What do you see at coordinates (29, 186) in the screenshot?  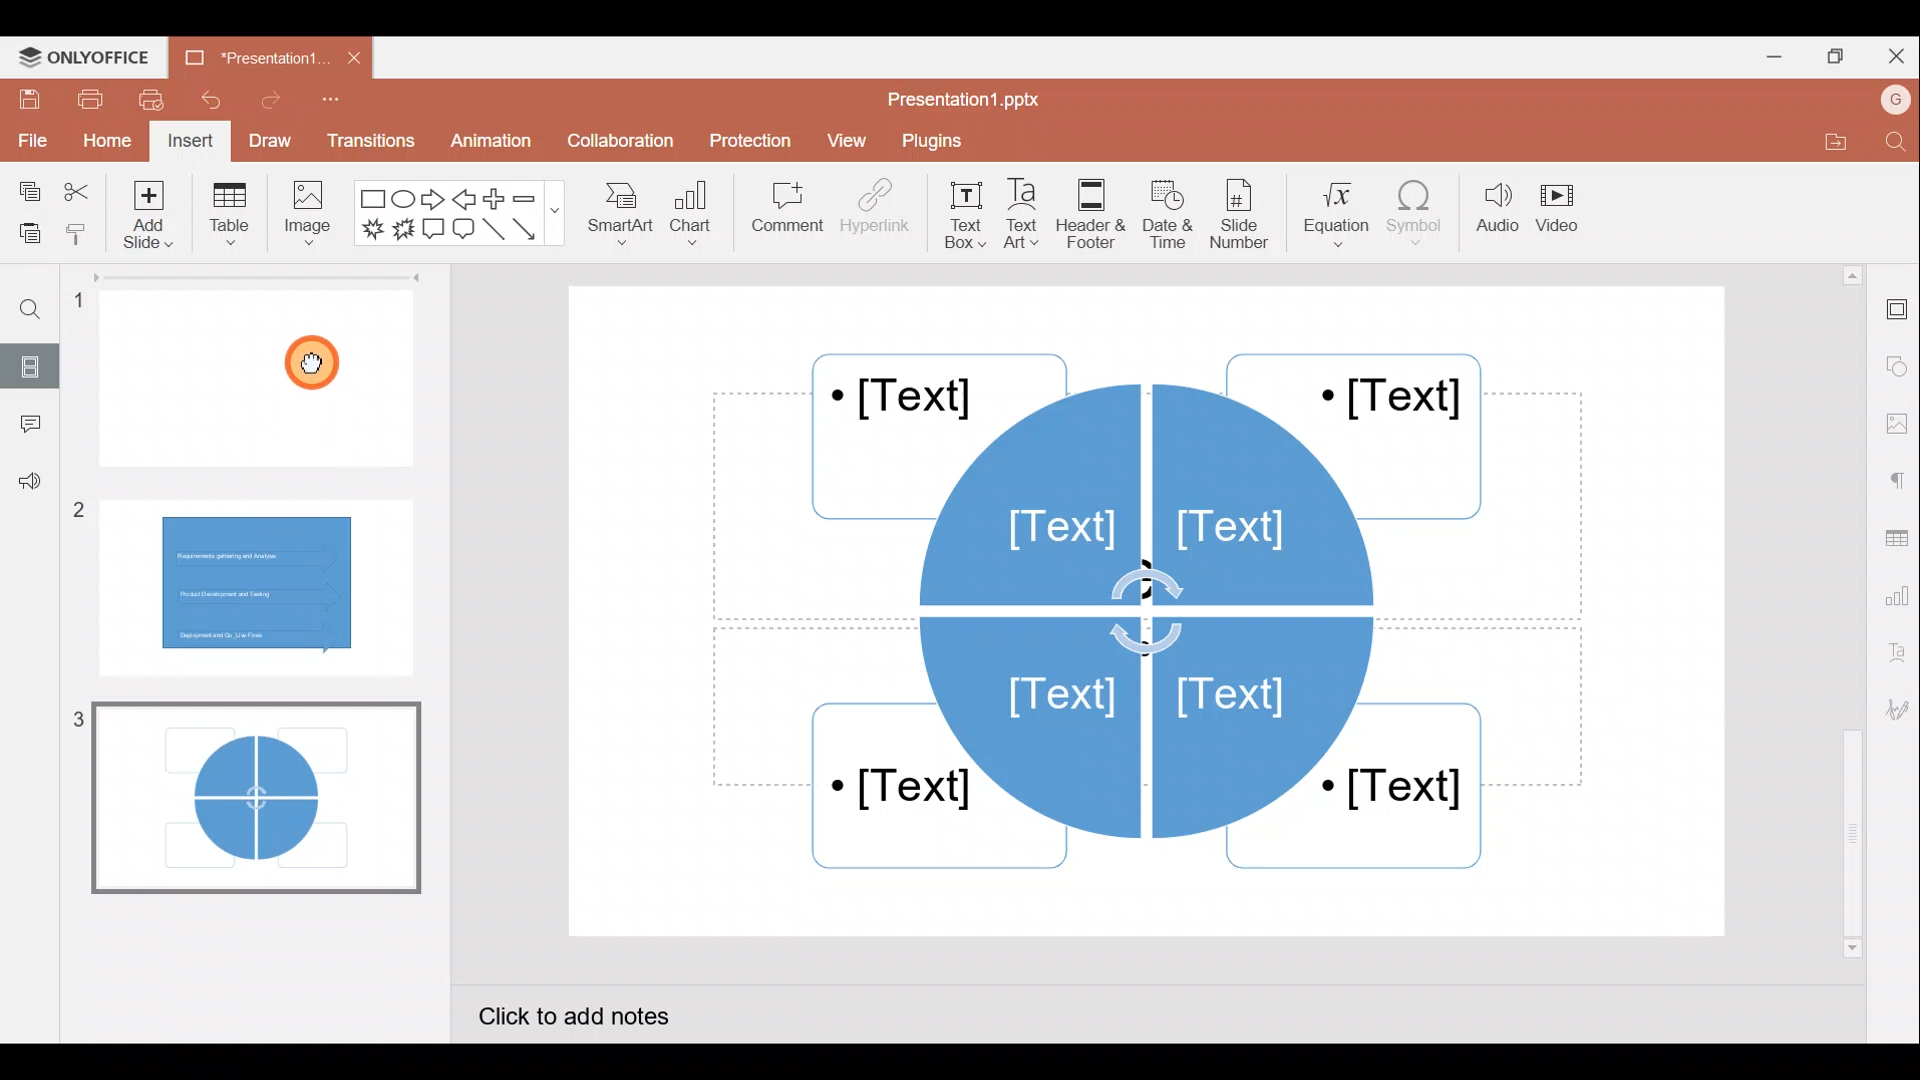 I see `Copy` at bounding box center [29, 186].